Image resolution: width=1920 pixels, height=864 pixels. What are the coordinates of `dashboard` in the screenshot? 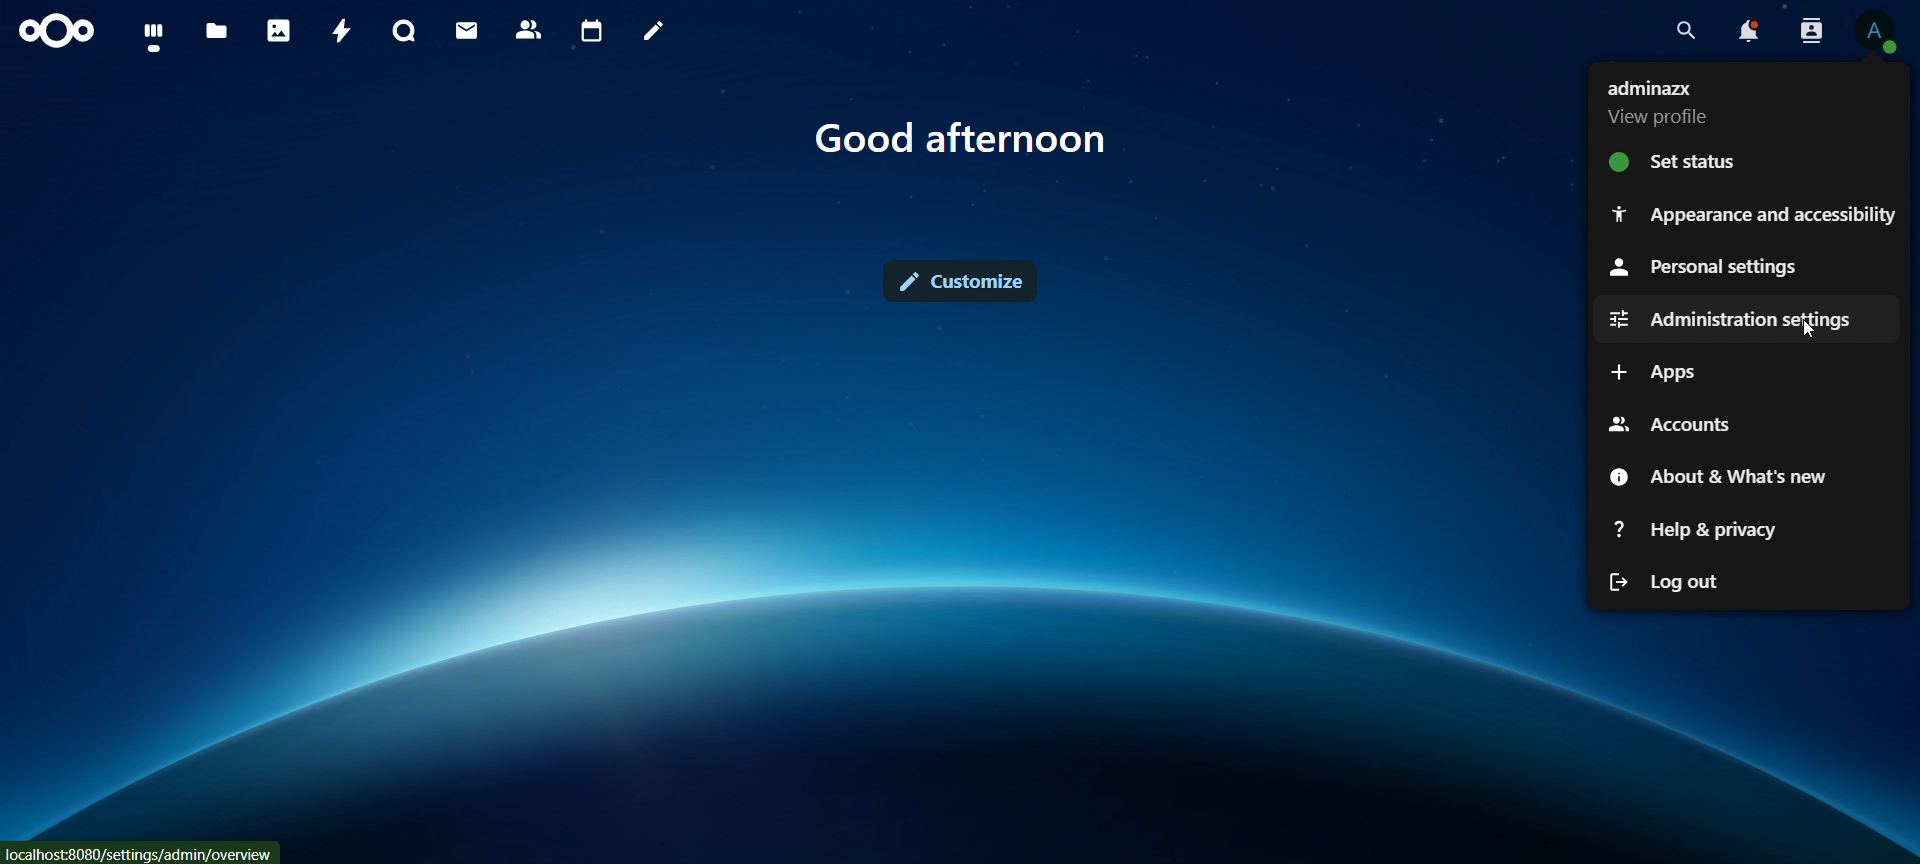 It's located at (154, 36).